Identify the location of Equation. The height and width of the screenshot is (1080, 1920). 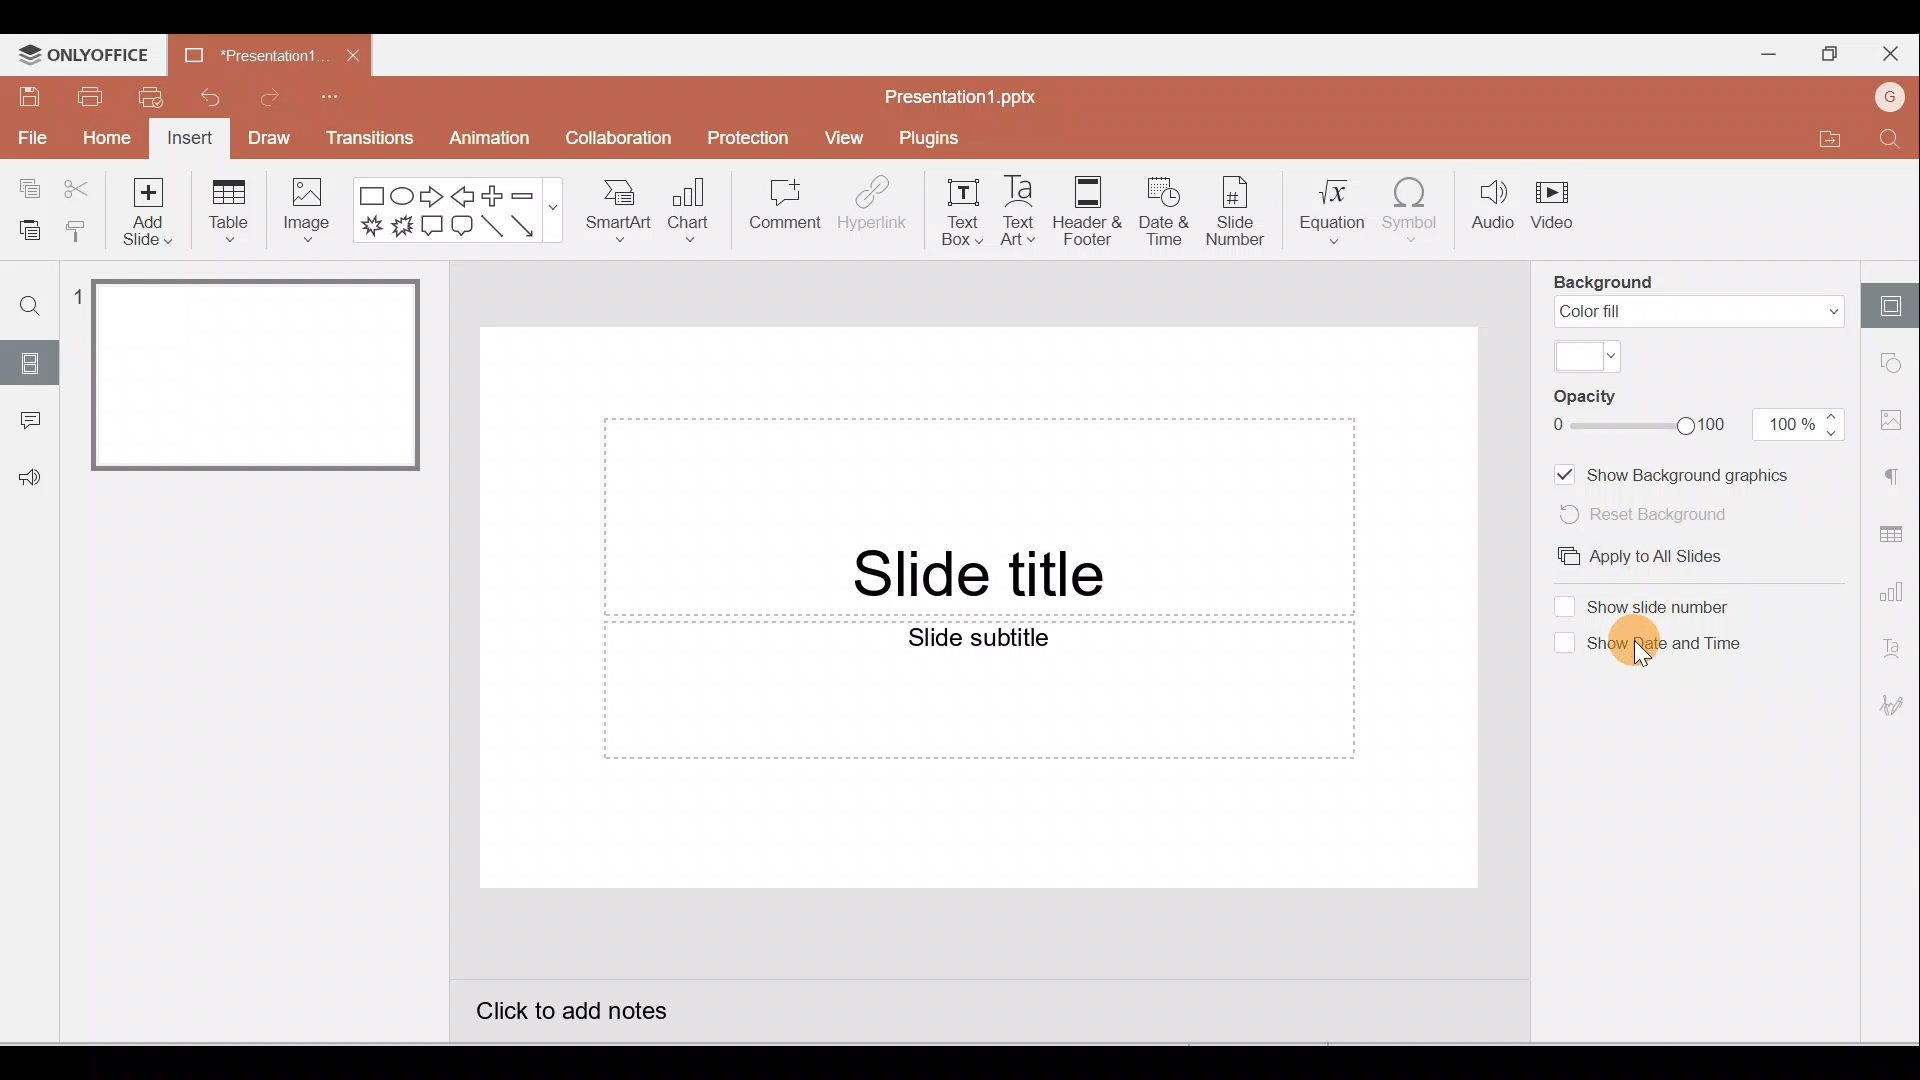
(1331, 210).